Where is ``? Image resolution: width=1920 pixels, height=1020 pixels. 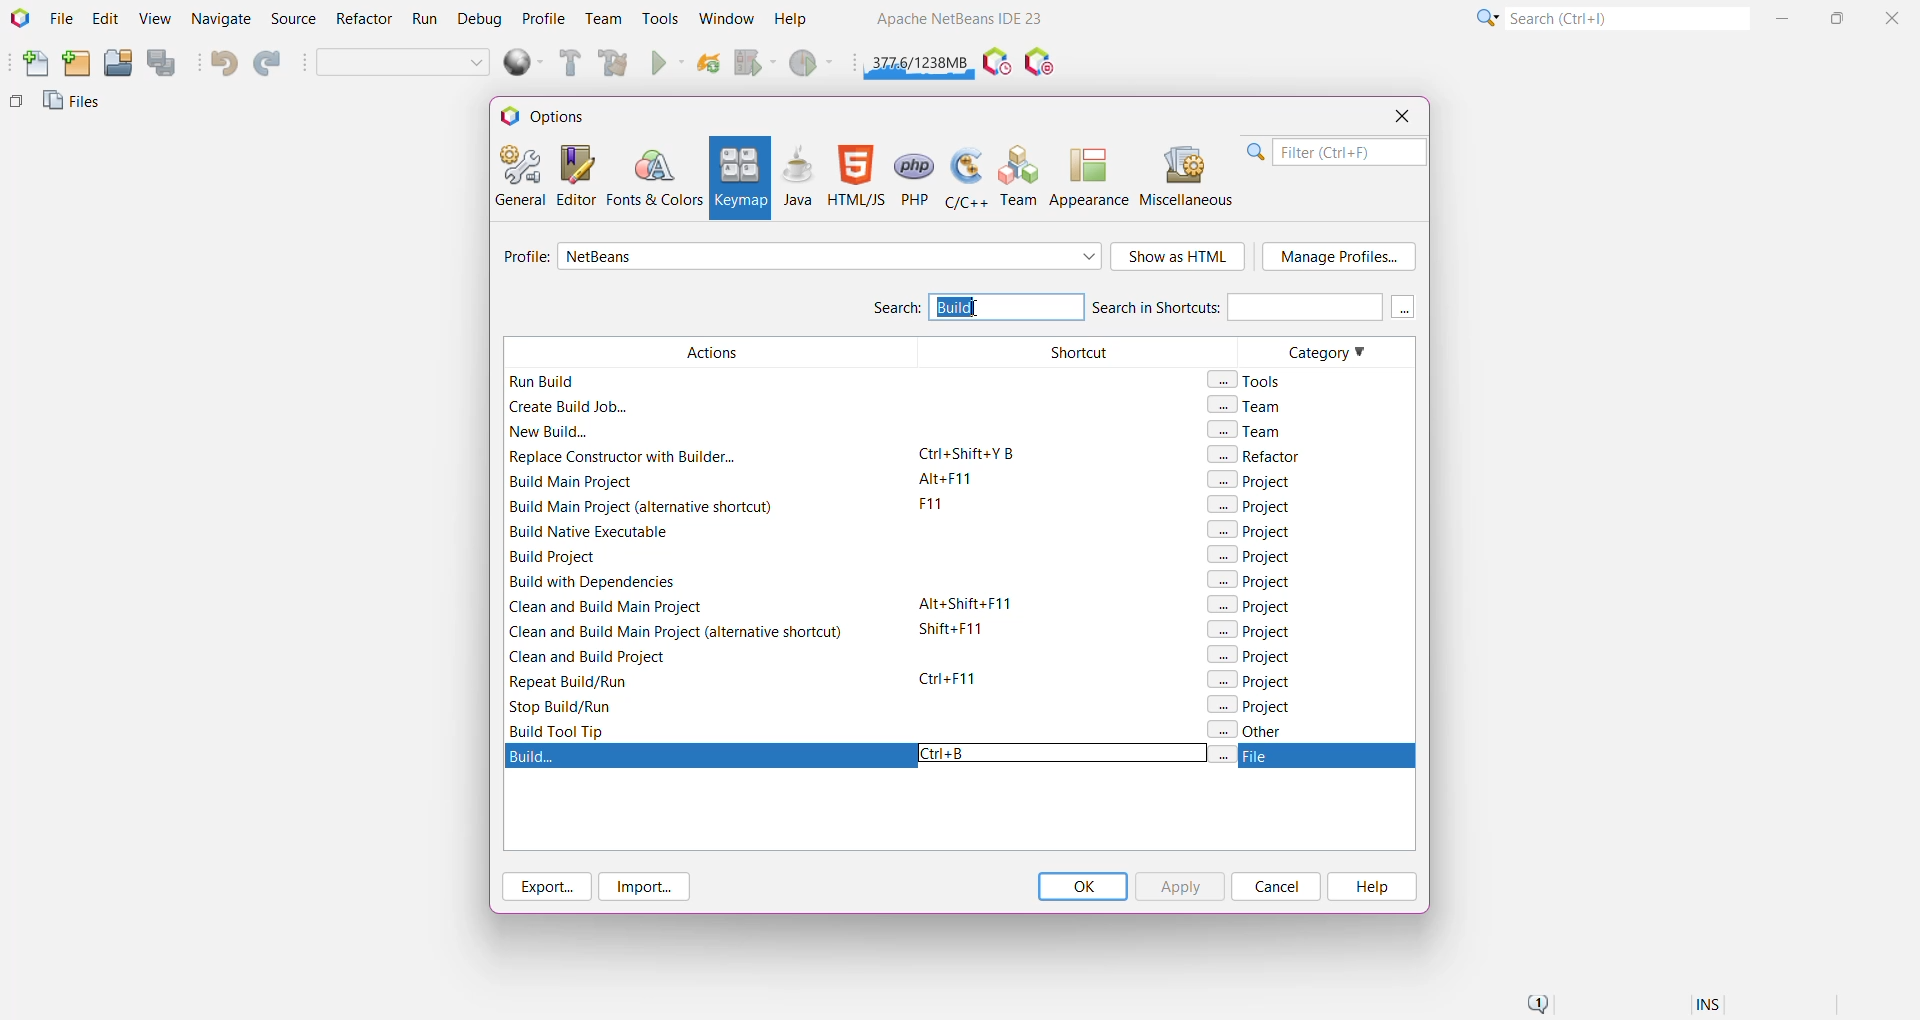
 is located at coordinates (523, 63).